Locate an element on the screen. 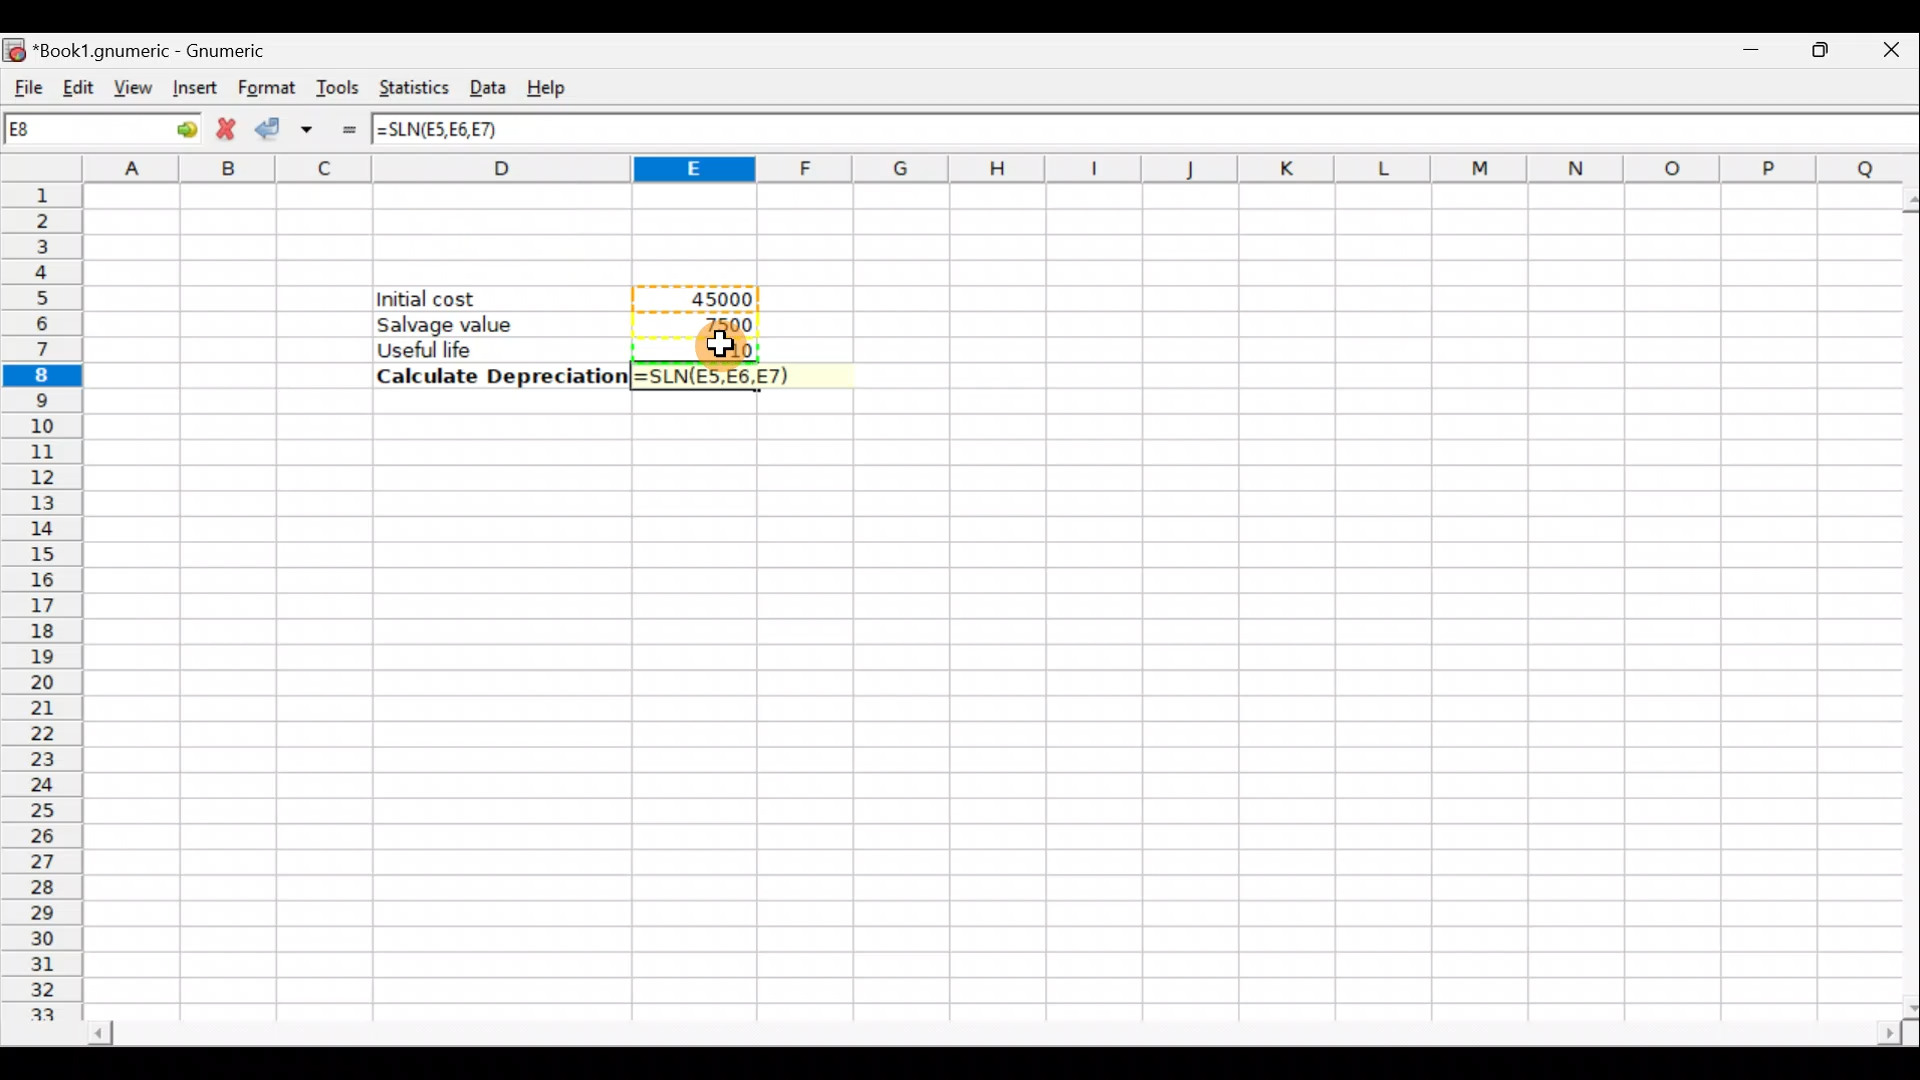 This screenshot has width=1920, height=1080. Useful life is located at coordinates (491, 349).